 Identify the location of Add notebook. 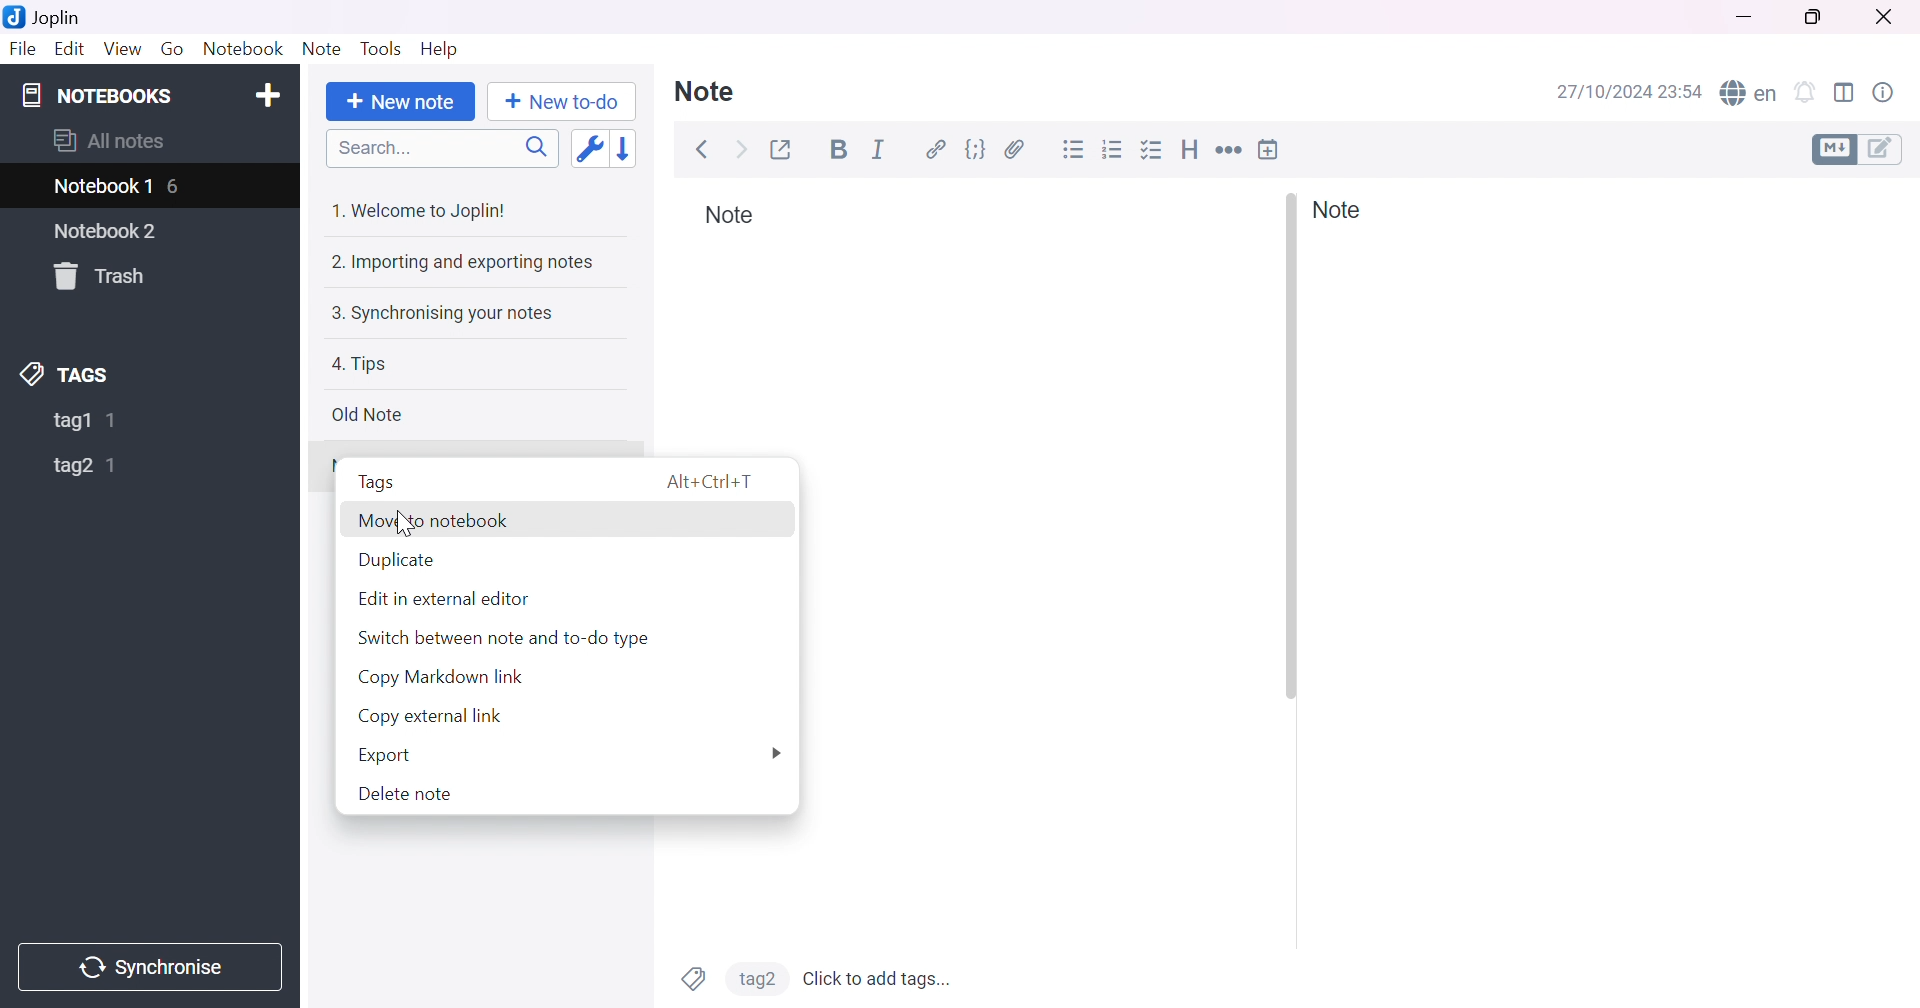
(269, 94).